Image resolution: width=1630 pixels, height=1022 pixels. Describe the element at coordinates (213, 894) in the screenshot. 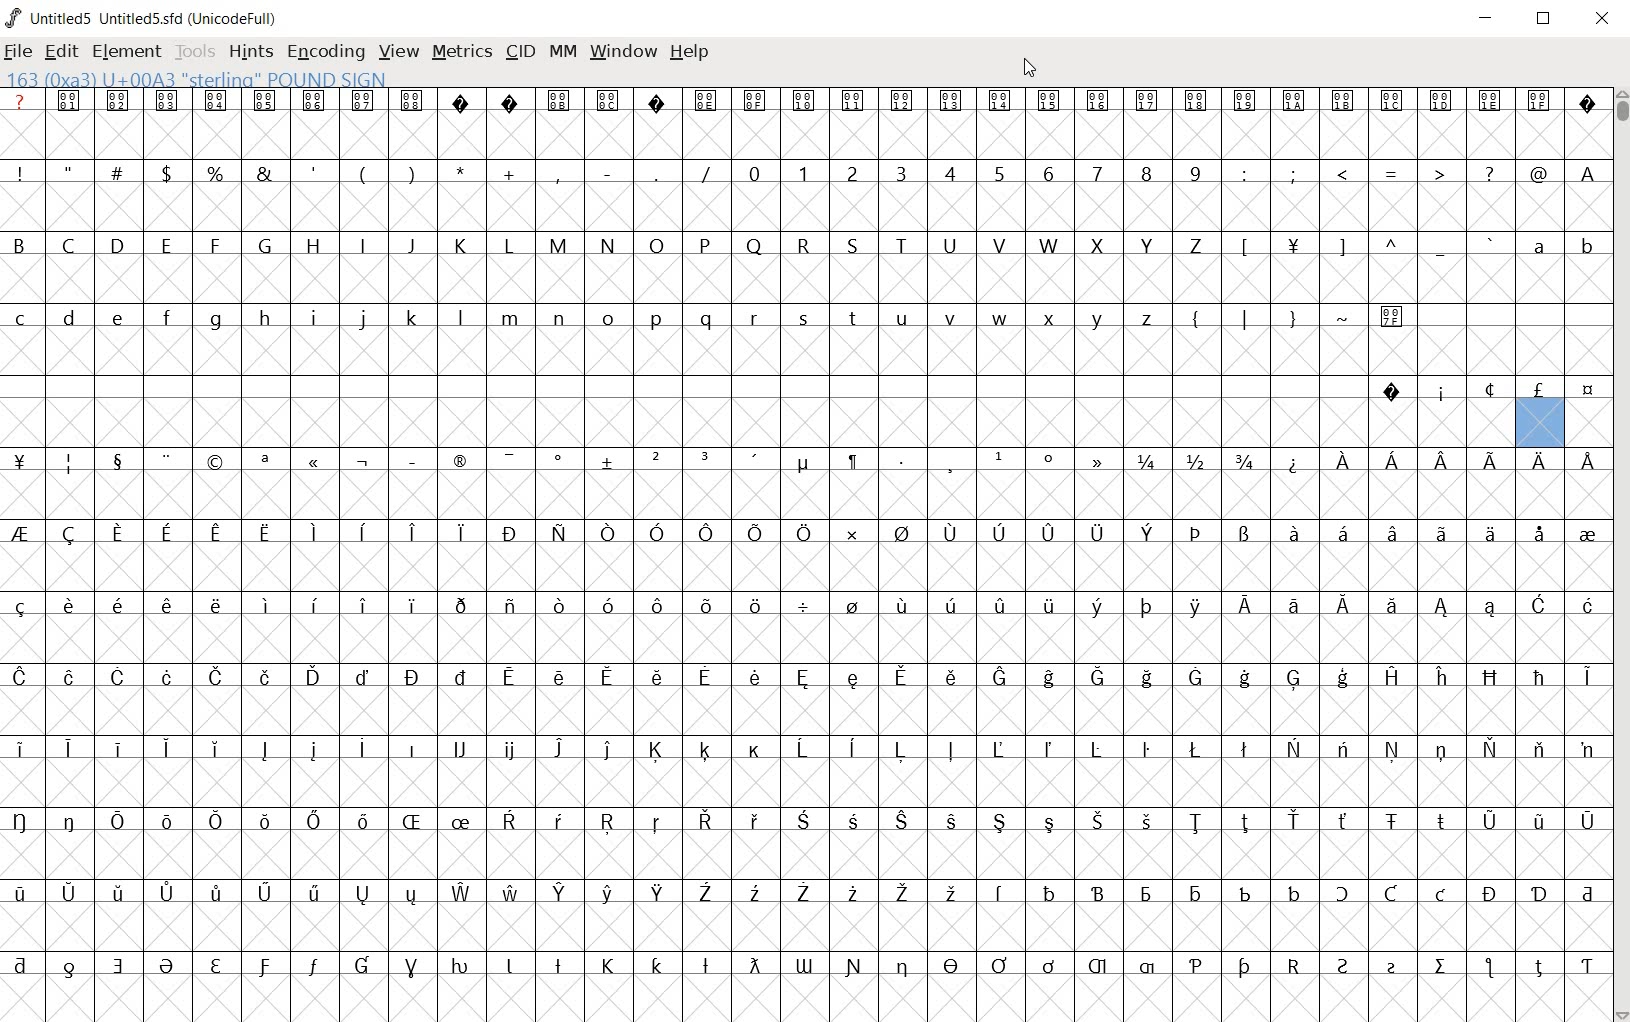

I see `Symbol` at that location.